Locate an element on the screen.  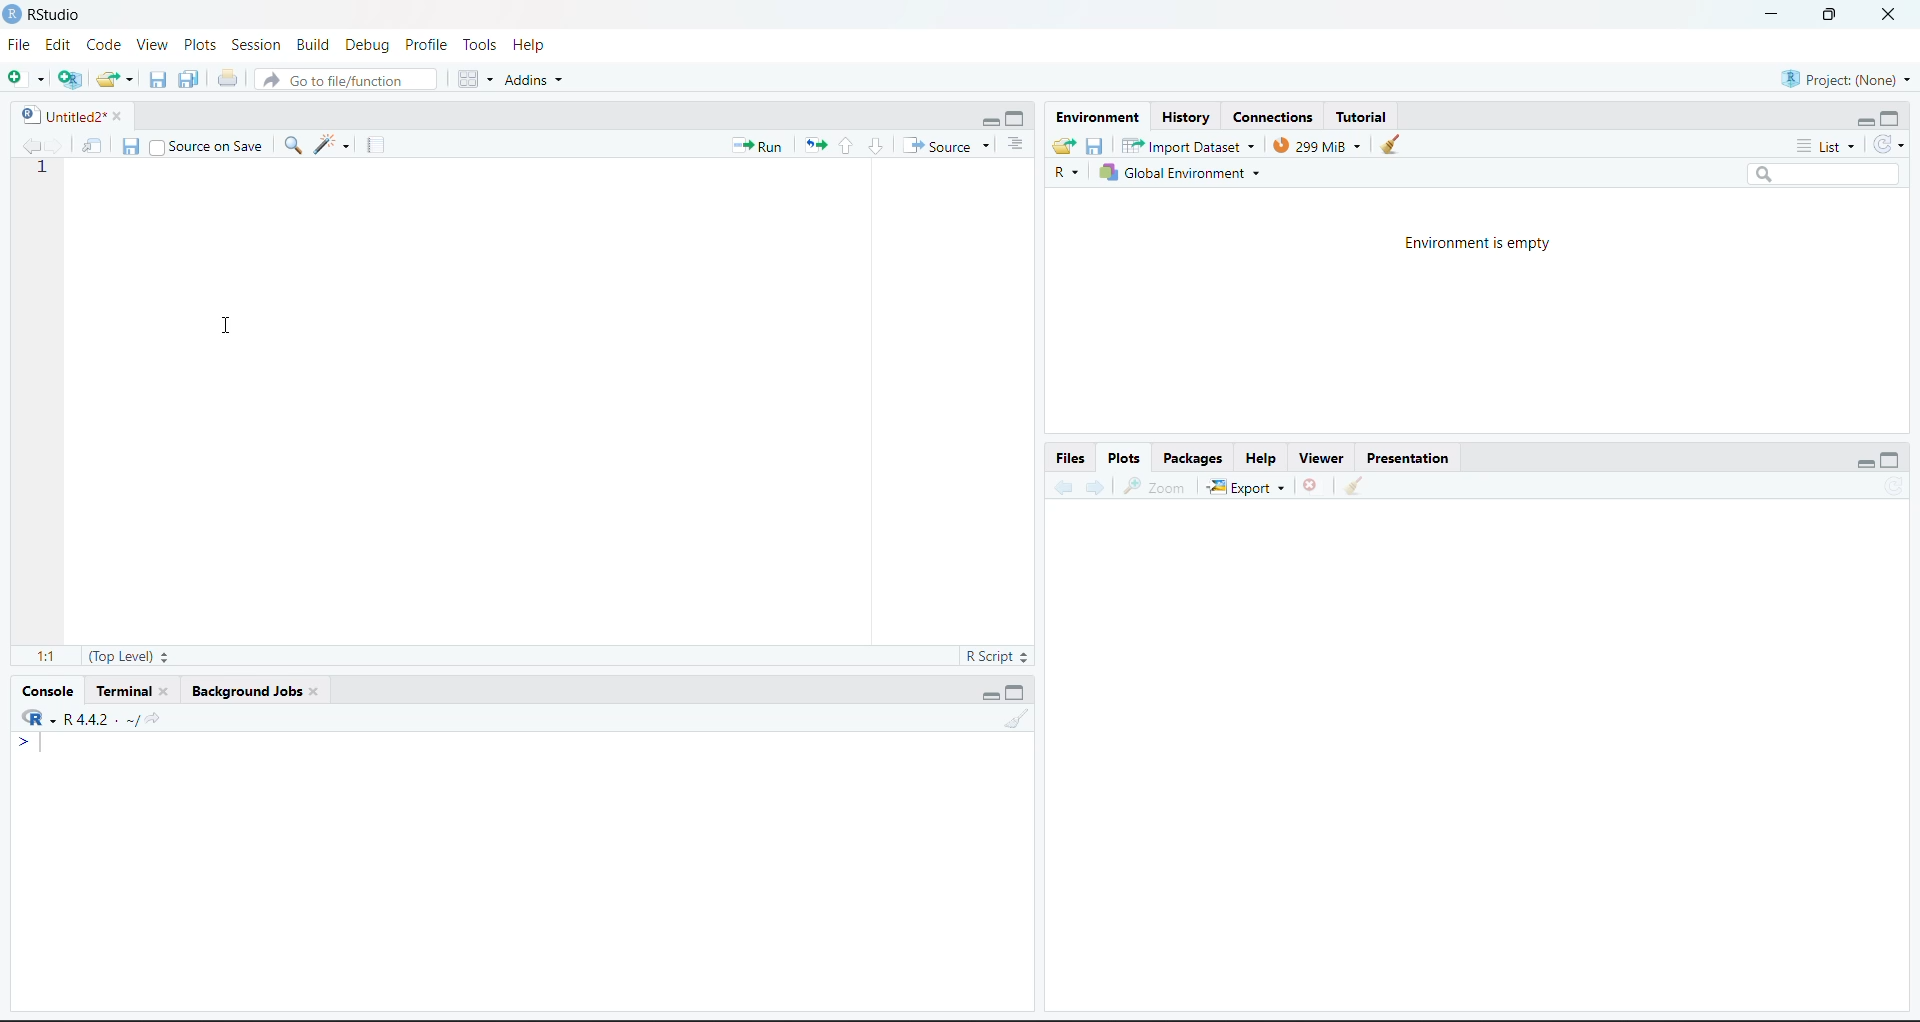
> is located at coordinates (25, 740).